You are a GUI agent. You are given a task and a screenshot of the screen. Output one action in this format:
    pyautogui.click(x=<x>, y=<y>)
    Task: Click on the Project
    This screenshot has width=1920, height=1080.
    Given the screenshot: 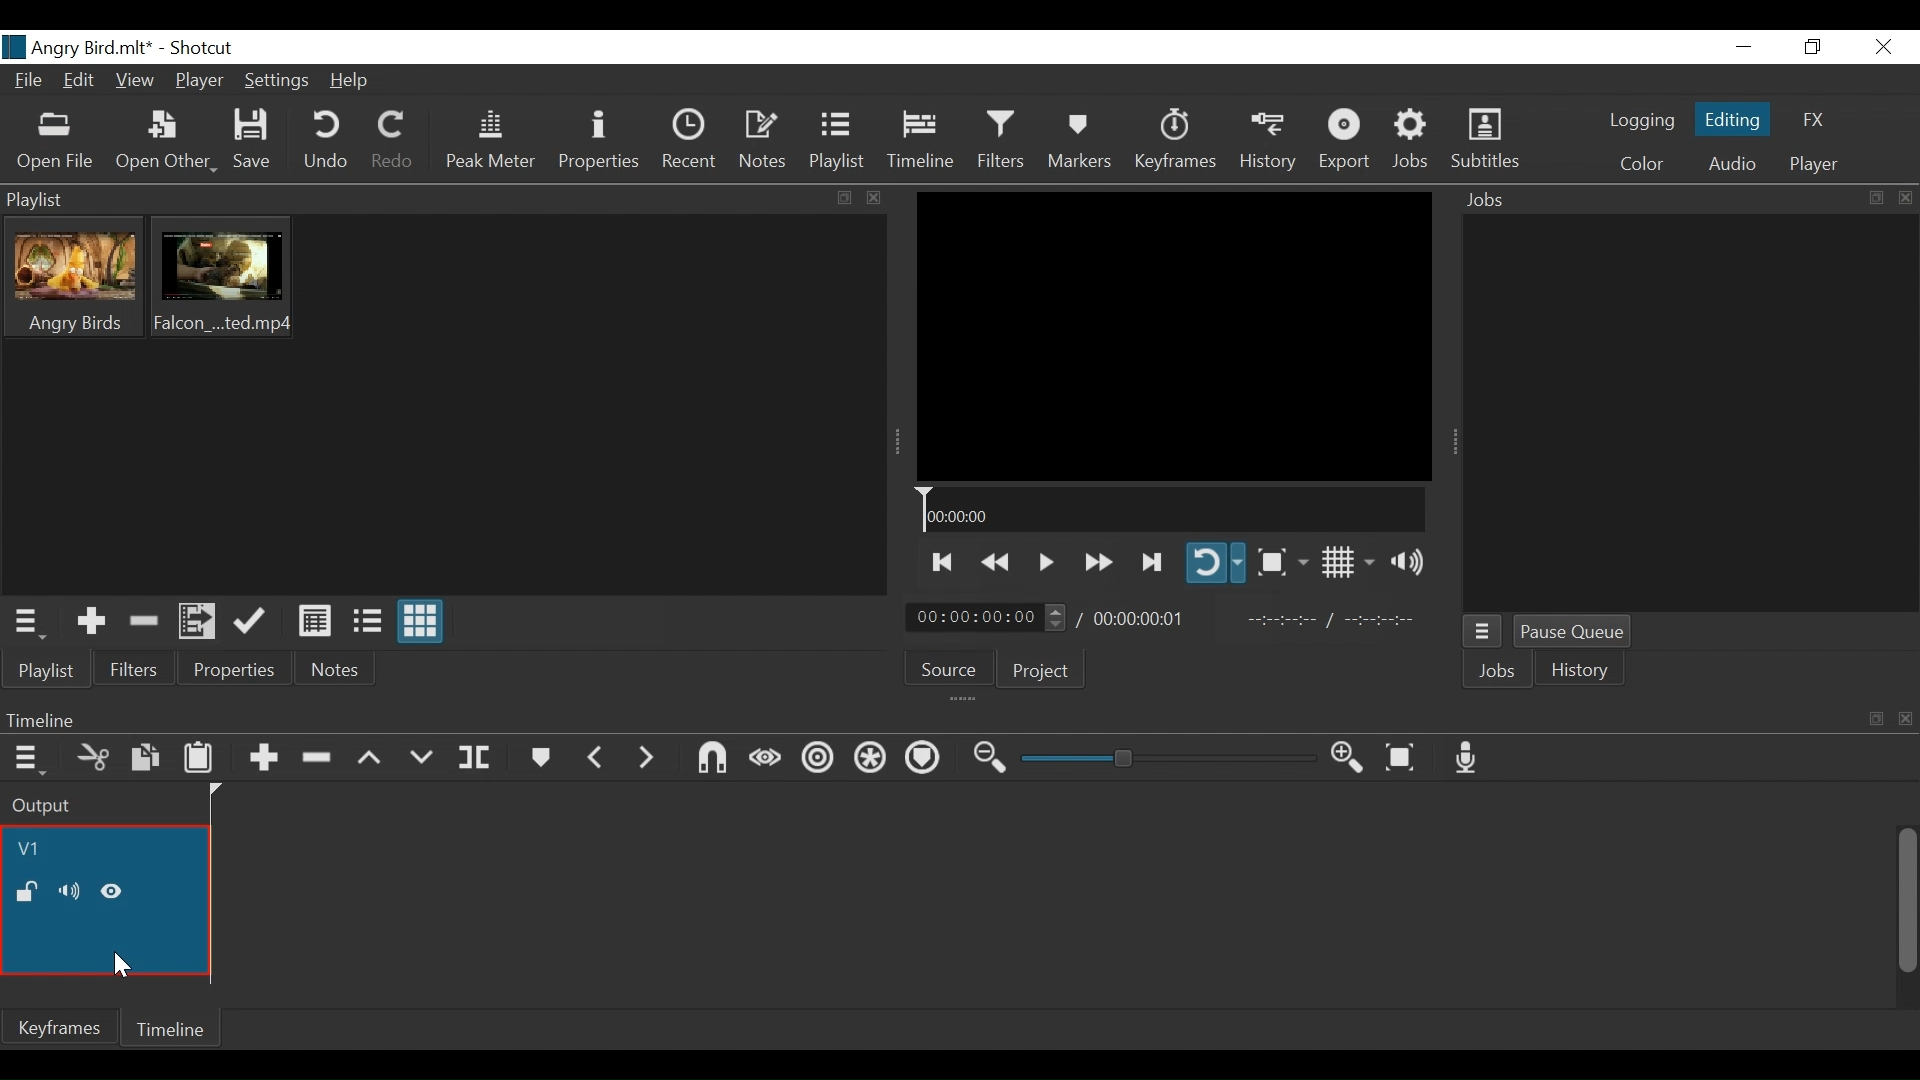 What is the action you would take?
    pyautogui.click(x=1040, y=671)
    